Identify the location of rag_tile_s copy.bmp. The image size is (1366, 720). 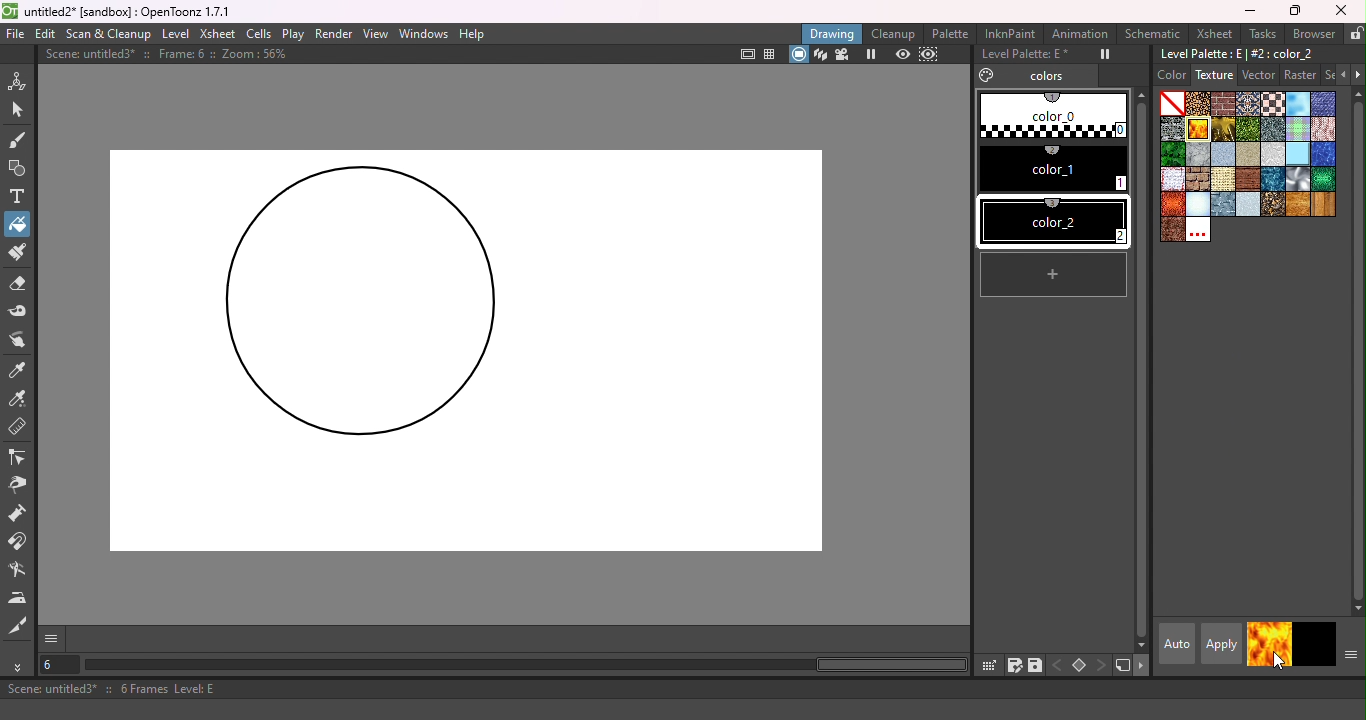
(1172, 180).